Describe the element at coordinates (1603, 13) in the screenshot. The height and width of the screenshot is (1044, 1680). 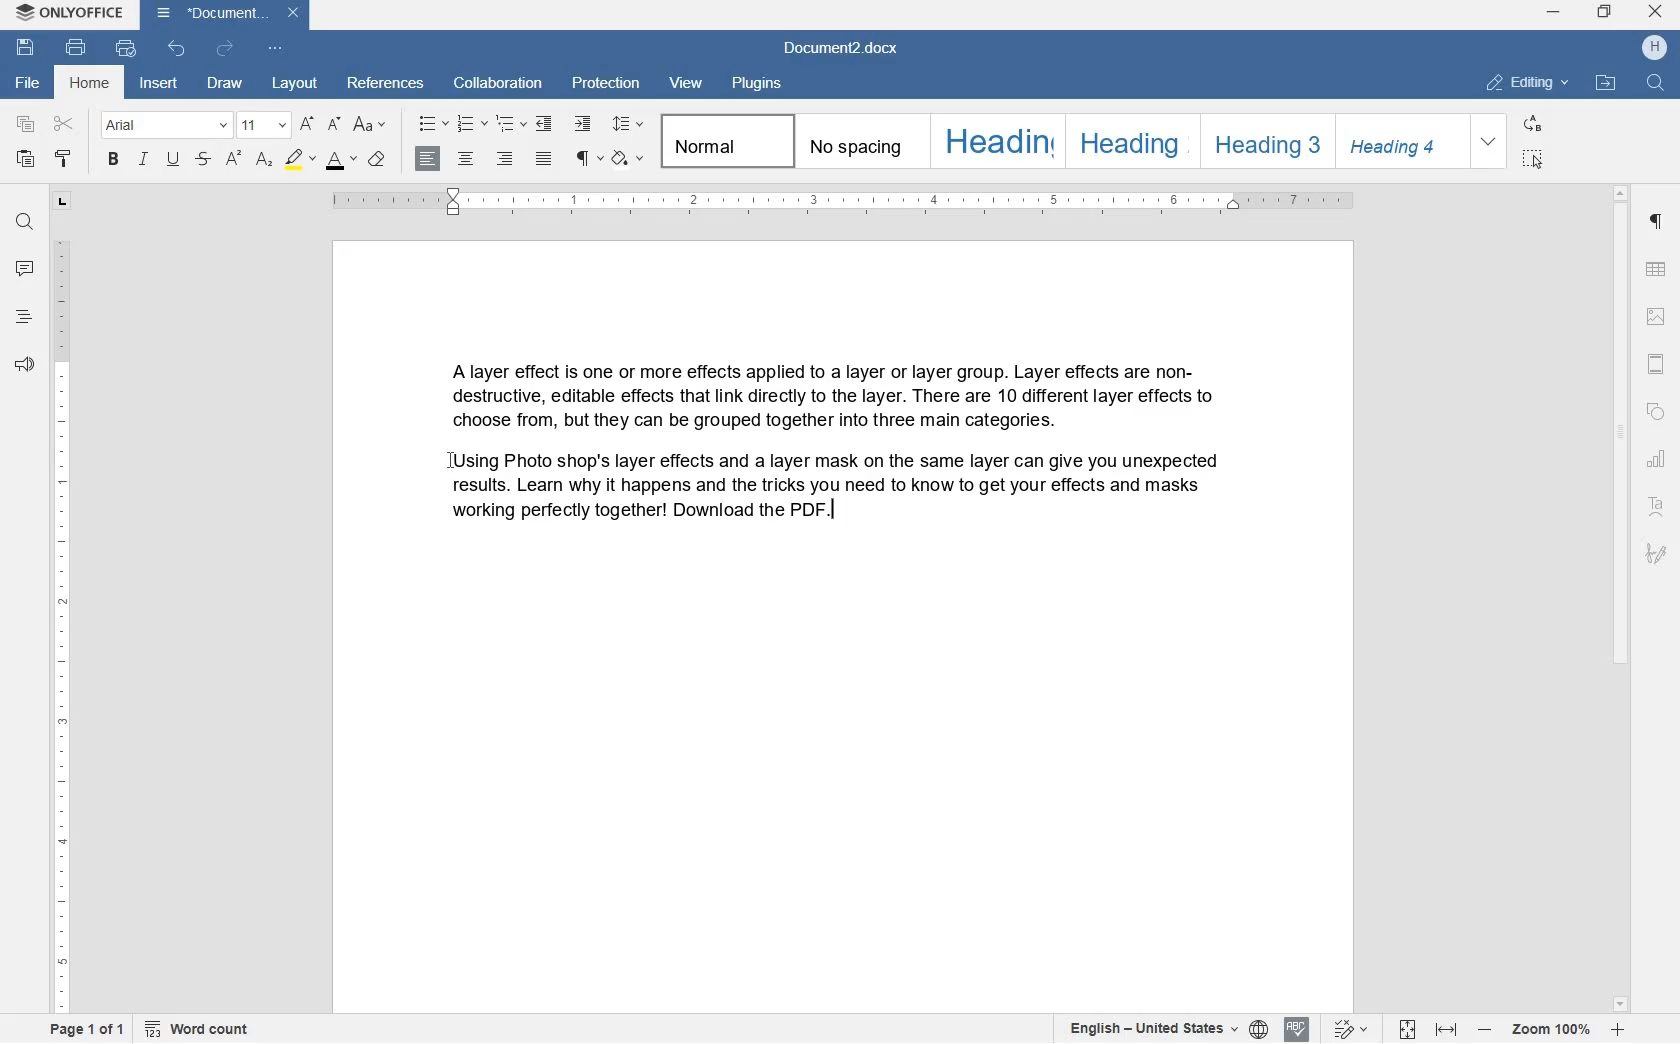
I see `restore` at that location.